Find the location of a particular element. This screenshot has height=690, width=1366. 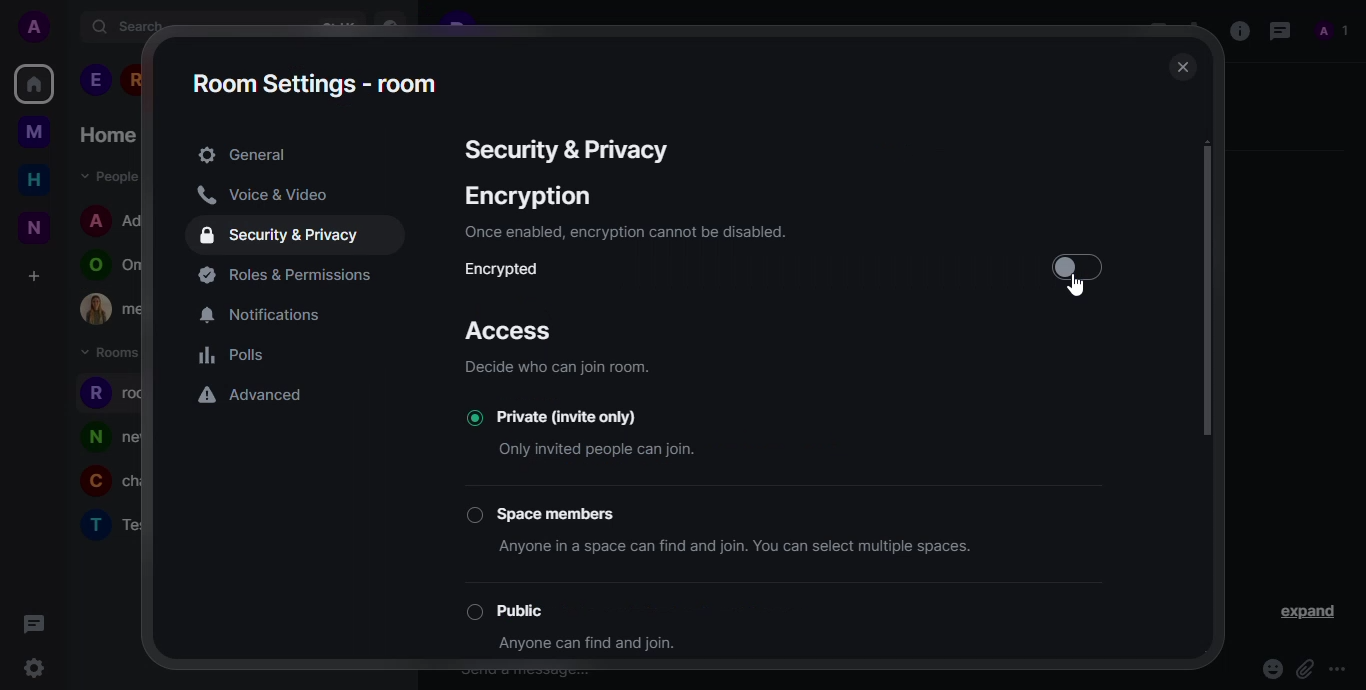

profile image is located at coordinates (96, 309).